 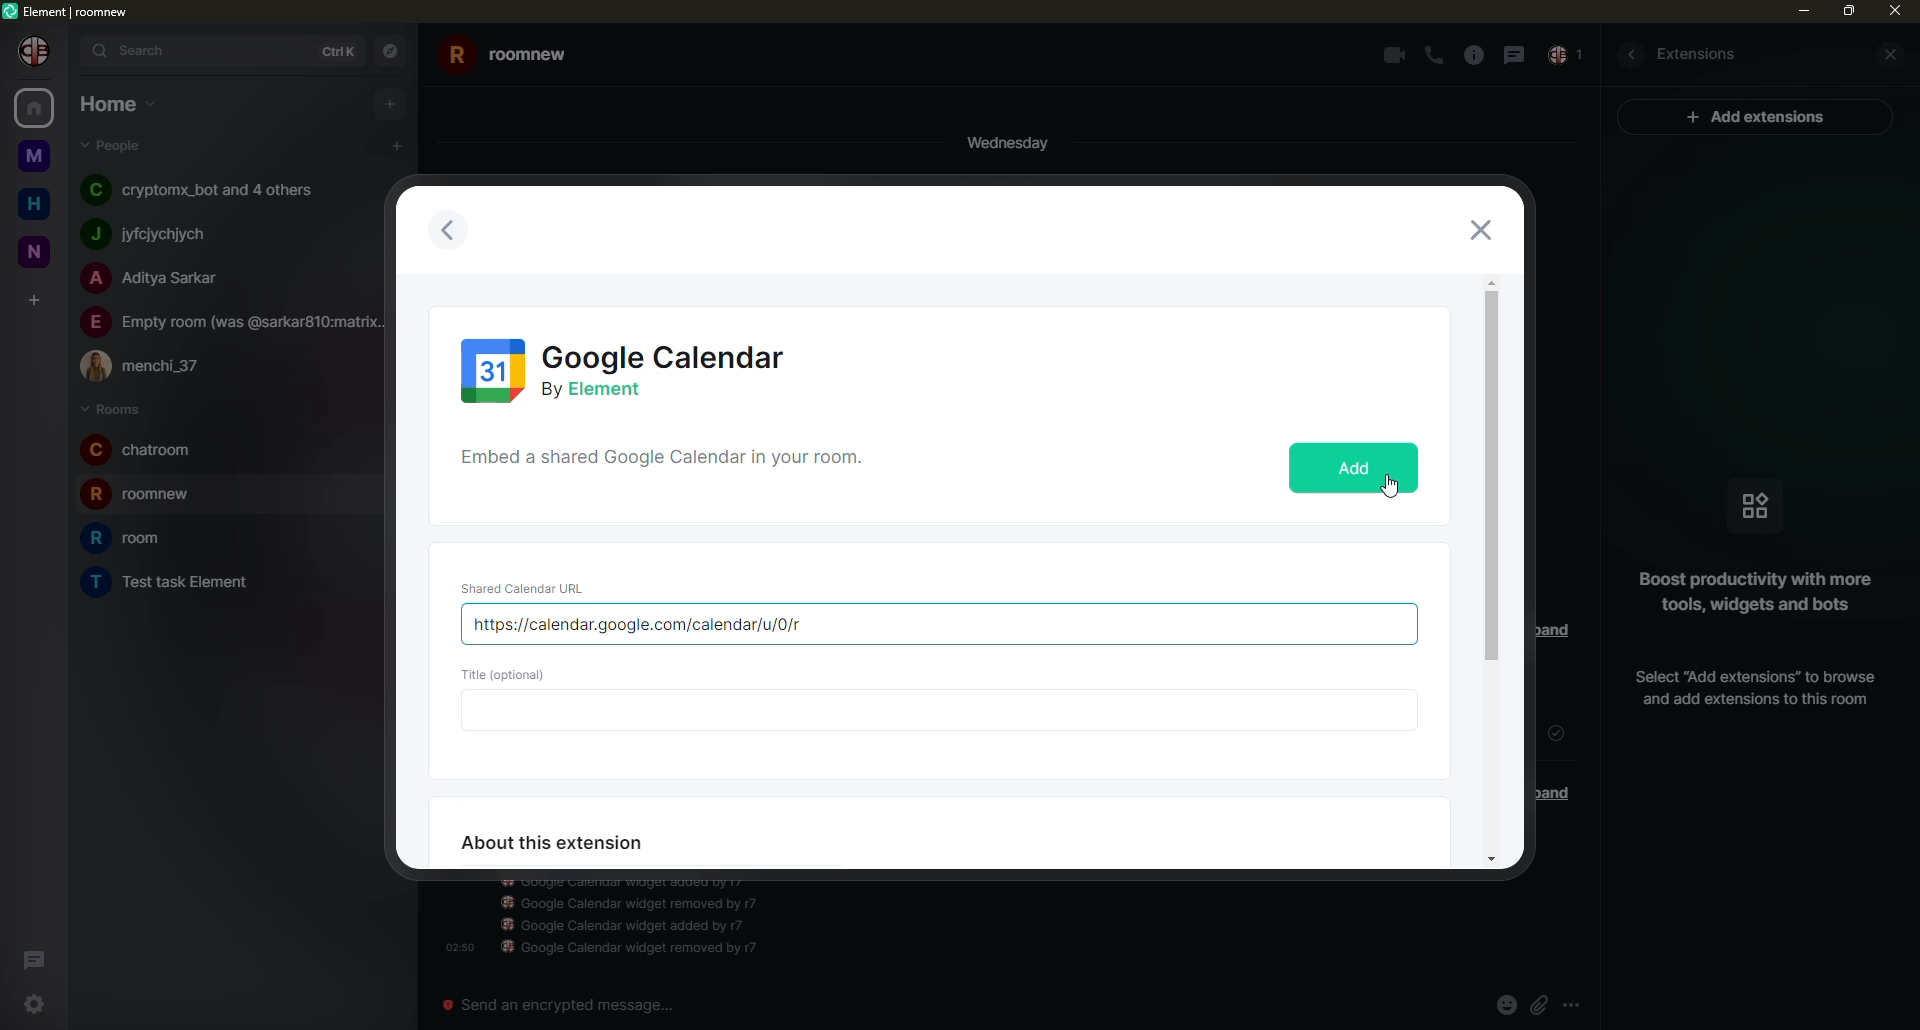 I want to click on people, so click(x=205, y=191).